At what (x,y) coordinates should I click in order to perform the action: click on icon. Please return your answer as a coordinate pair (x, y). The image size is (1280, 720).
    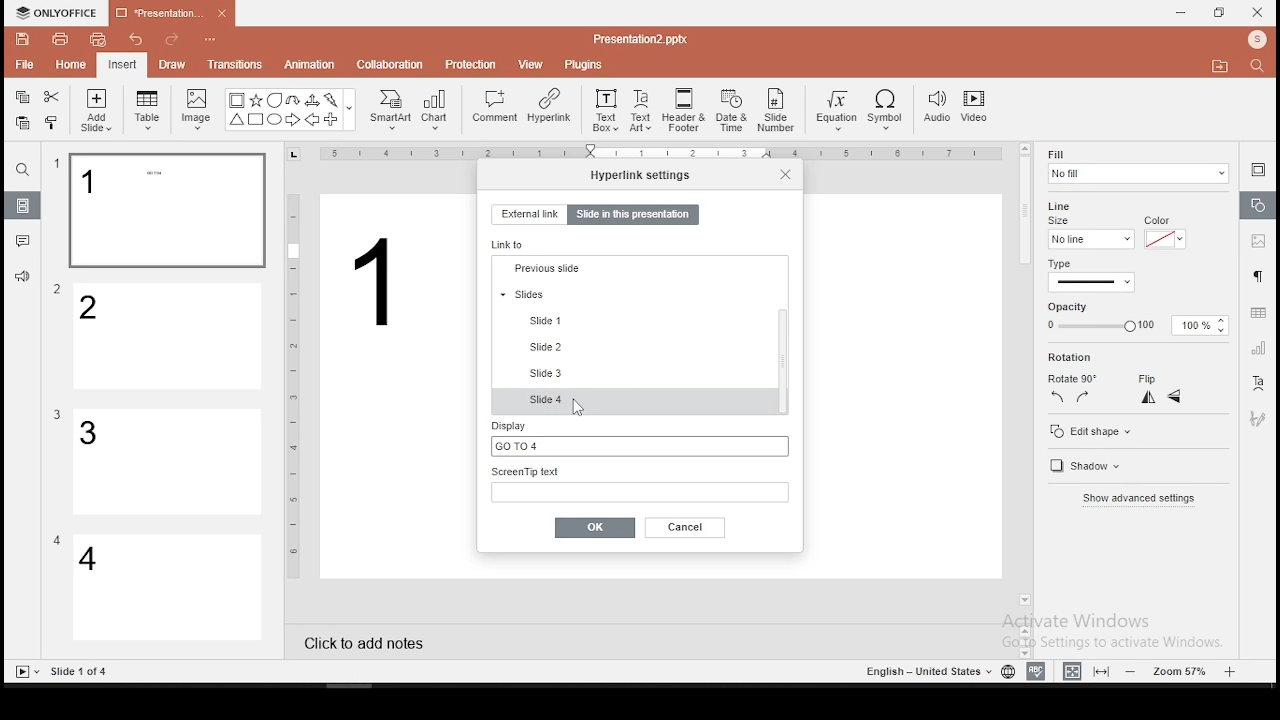
    Looking at the image, I should click on (60, 13).